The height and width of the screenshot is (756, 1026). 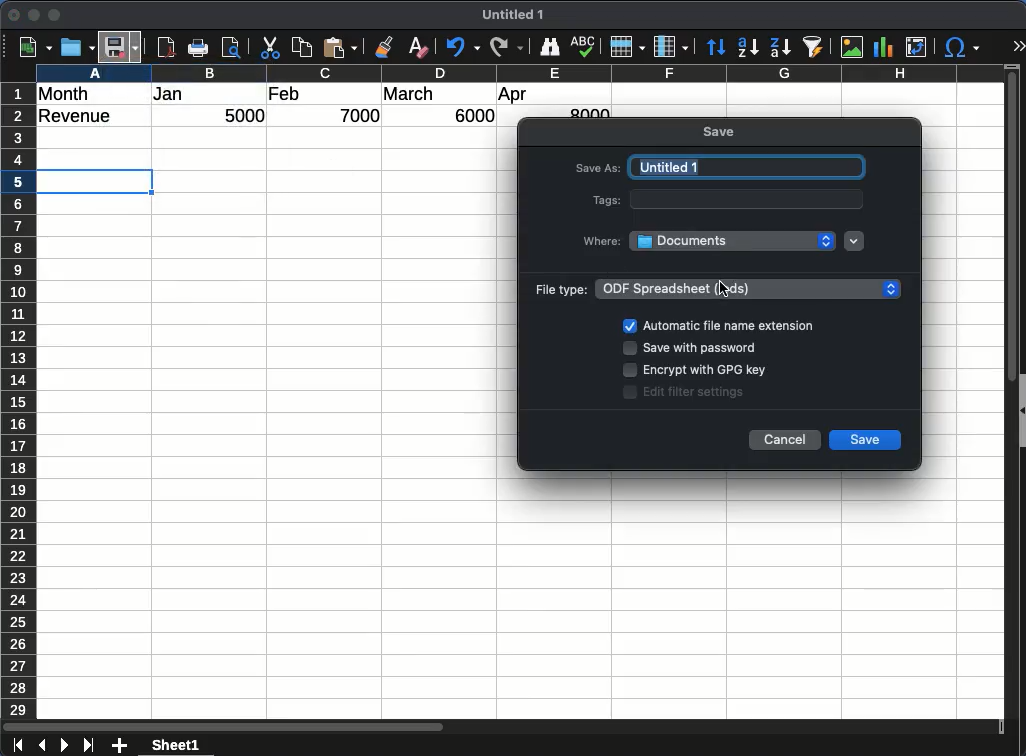 I want to click on pdf reader, so click(x=166, y=48).